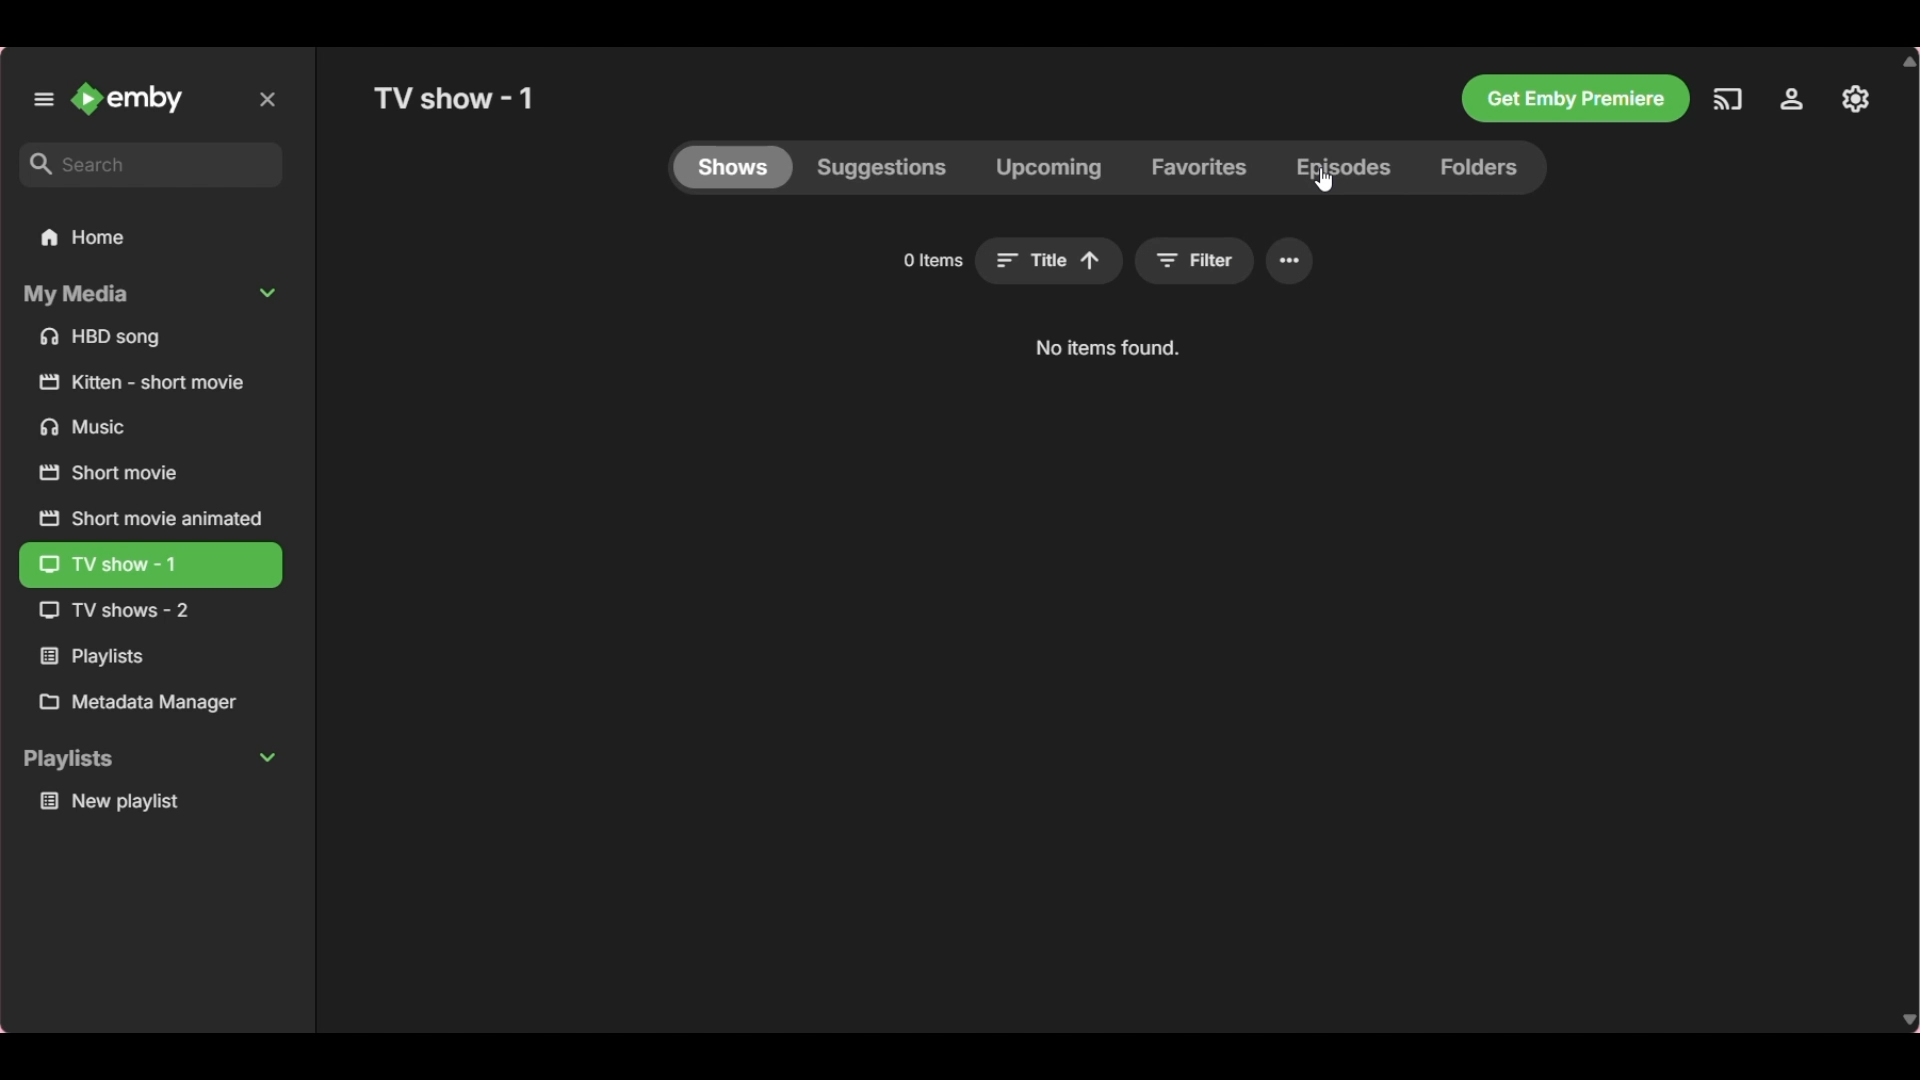 The height and width of the screenshot is (1080, 1920). Describe the element at coordinates (43, 99) in the screenshot. I see `Unpin left panel` at that location.